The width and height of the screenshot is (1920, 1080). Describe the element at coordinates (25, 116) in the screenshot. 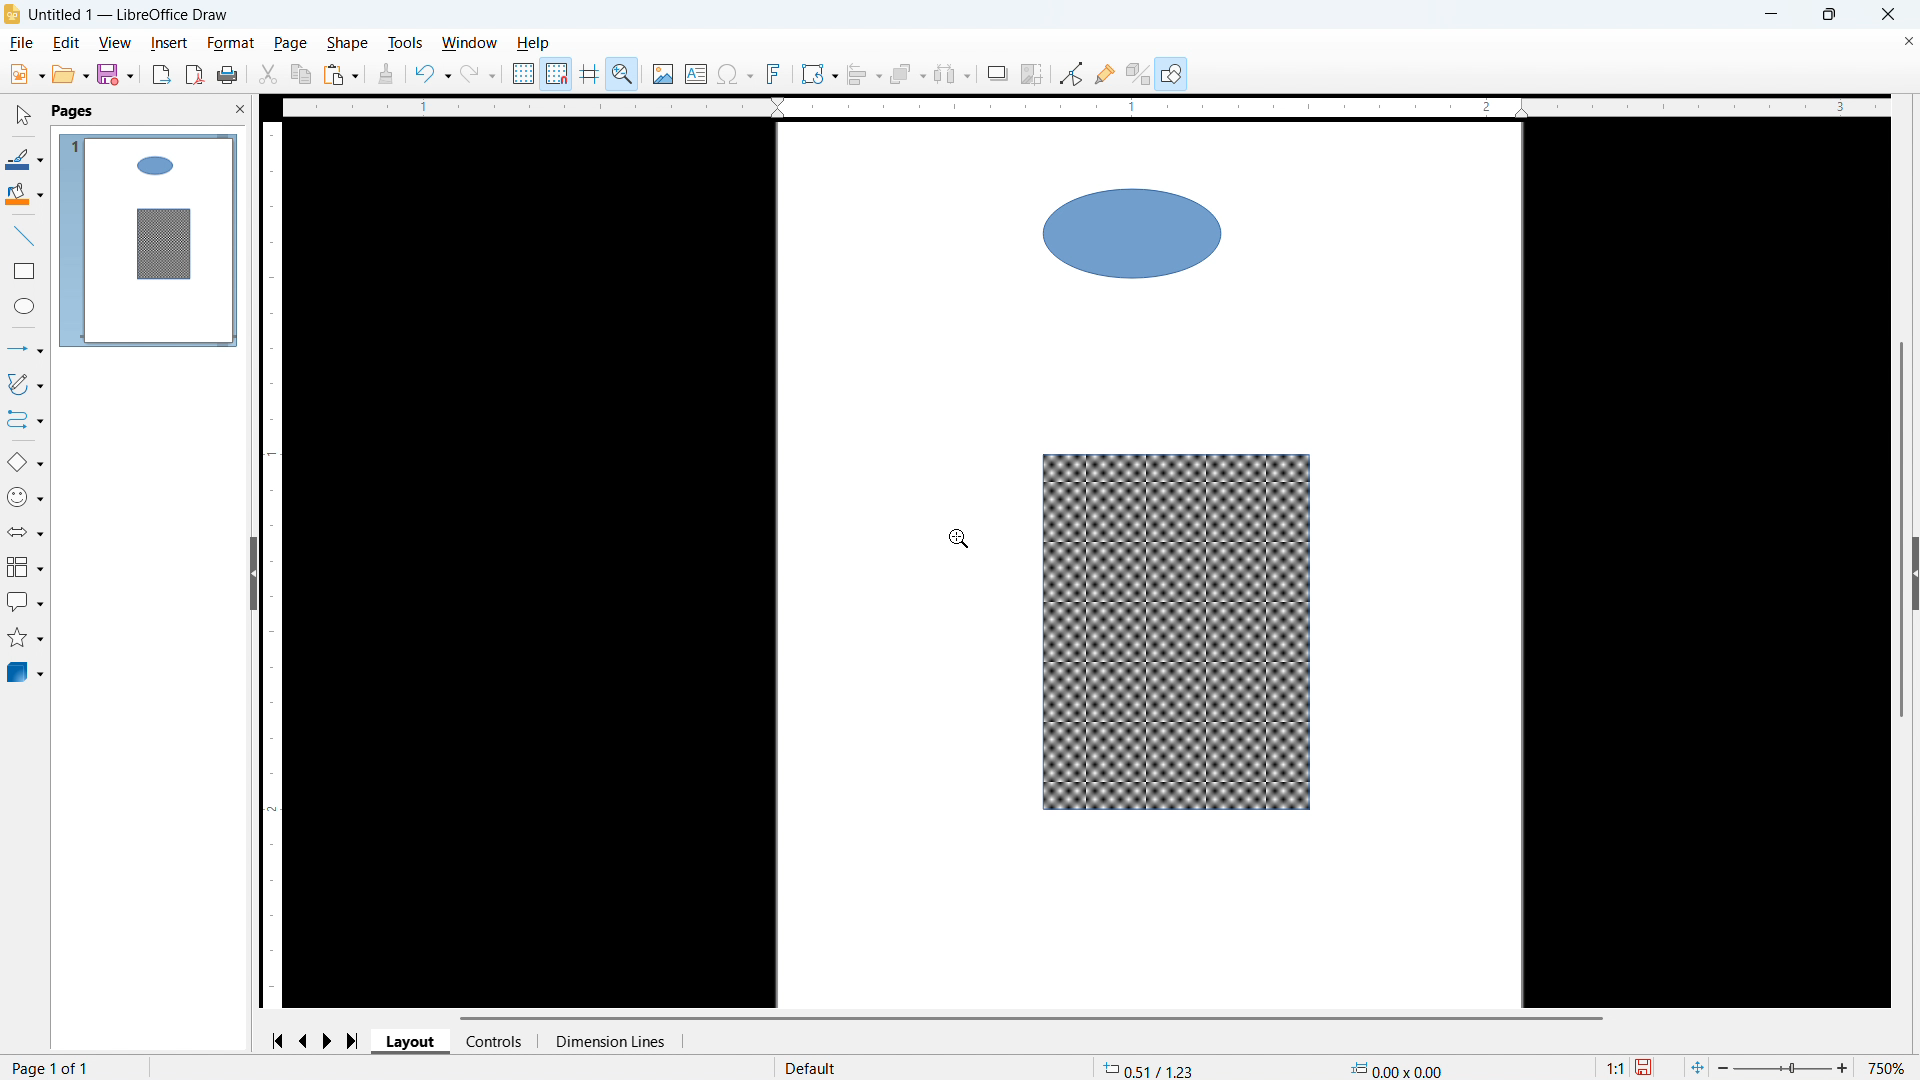

I see `select ` at that location.